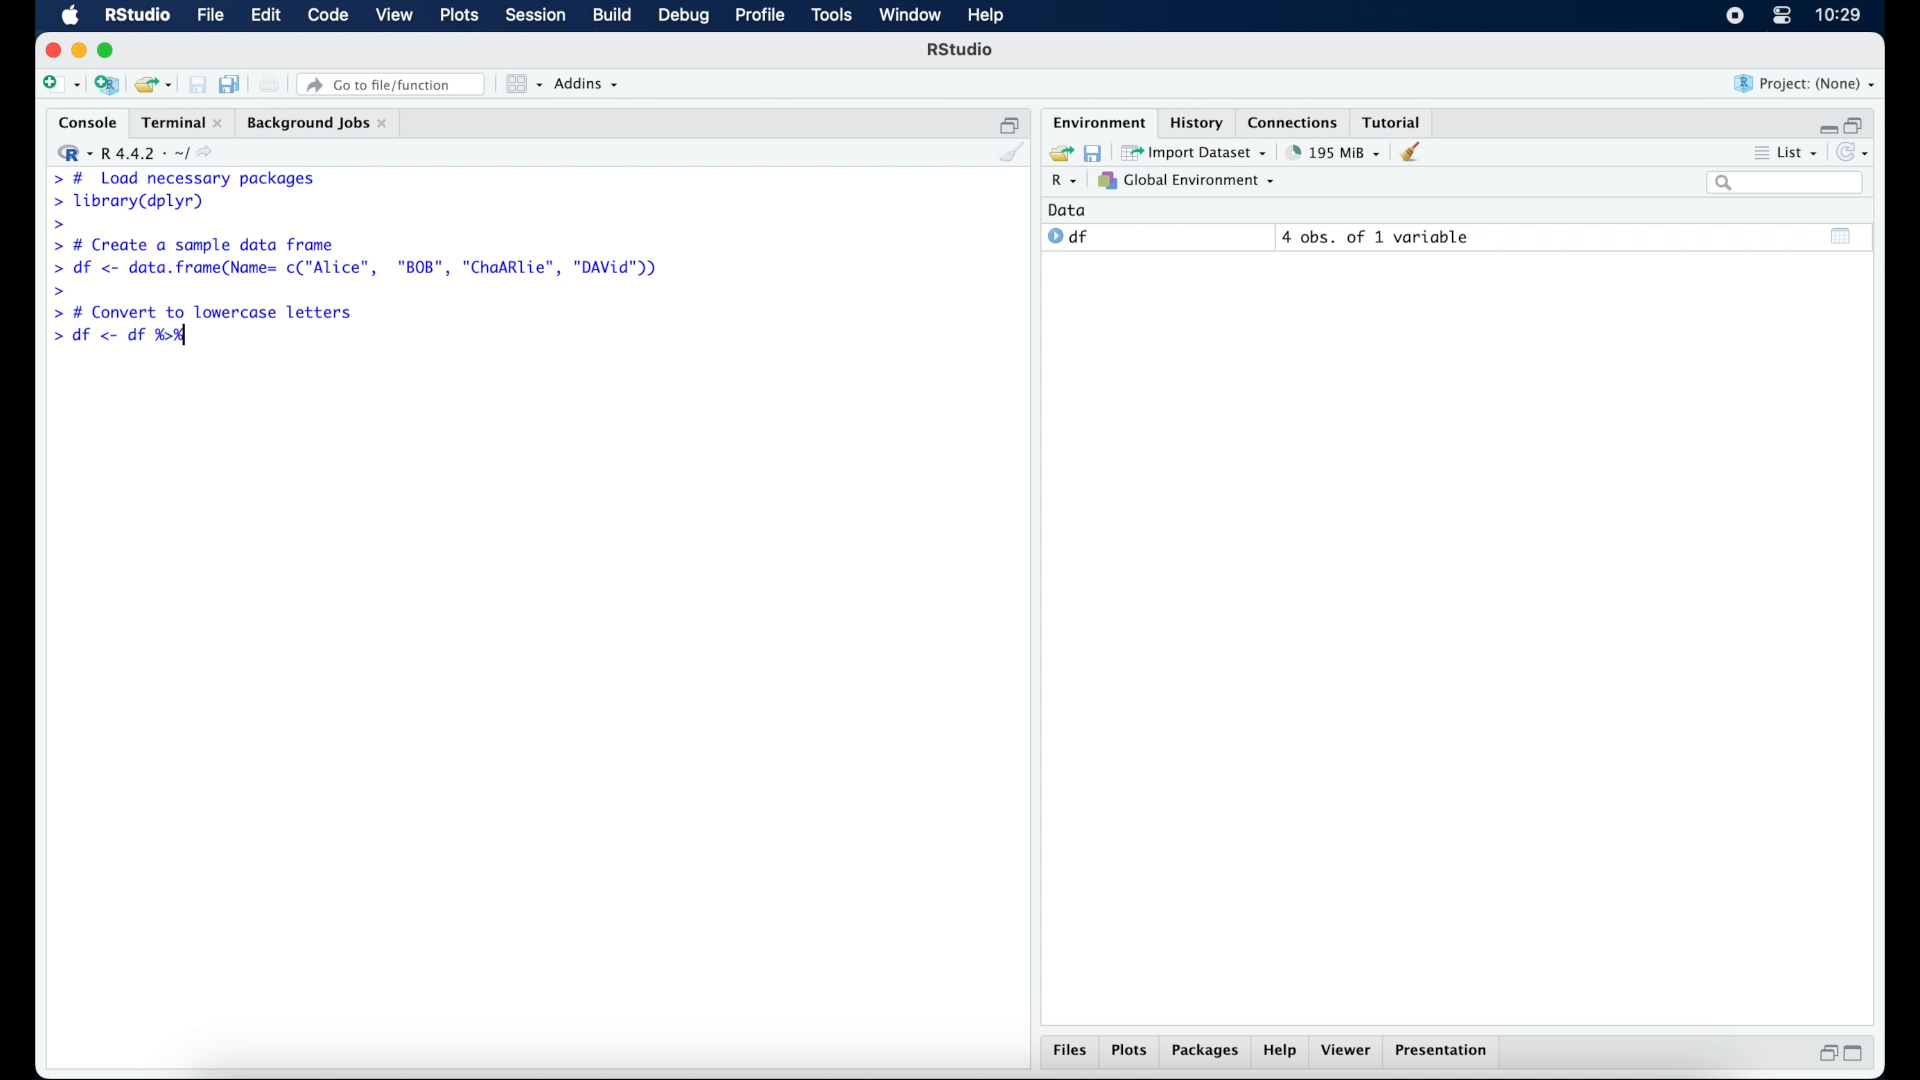  I want to click on 195 MB, so click(1332, 151).